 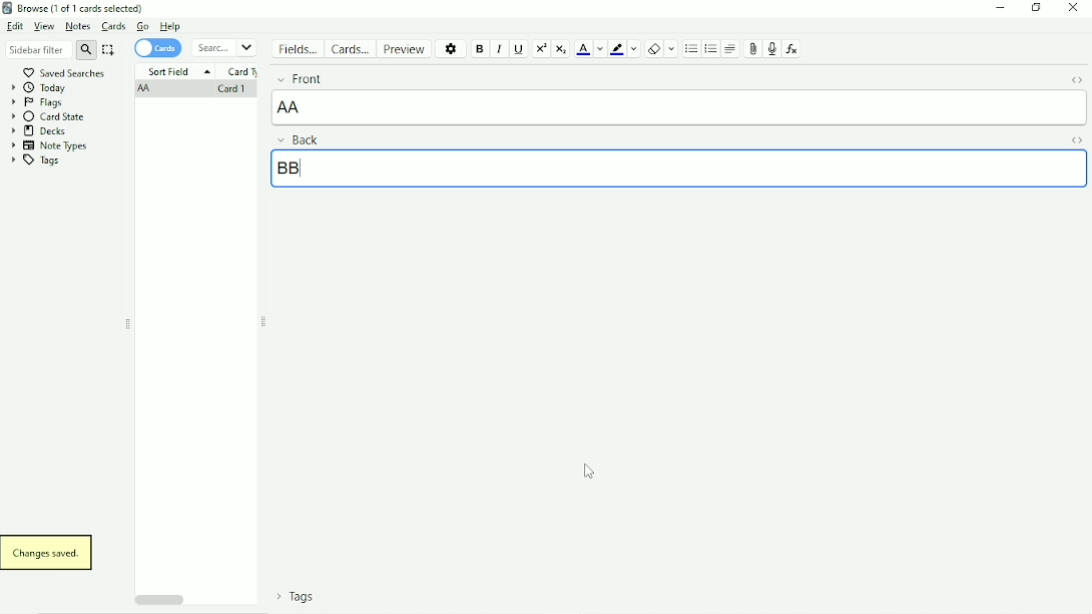 I want to click on Subscript, so click(x=561, y=49).